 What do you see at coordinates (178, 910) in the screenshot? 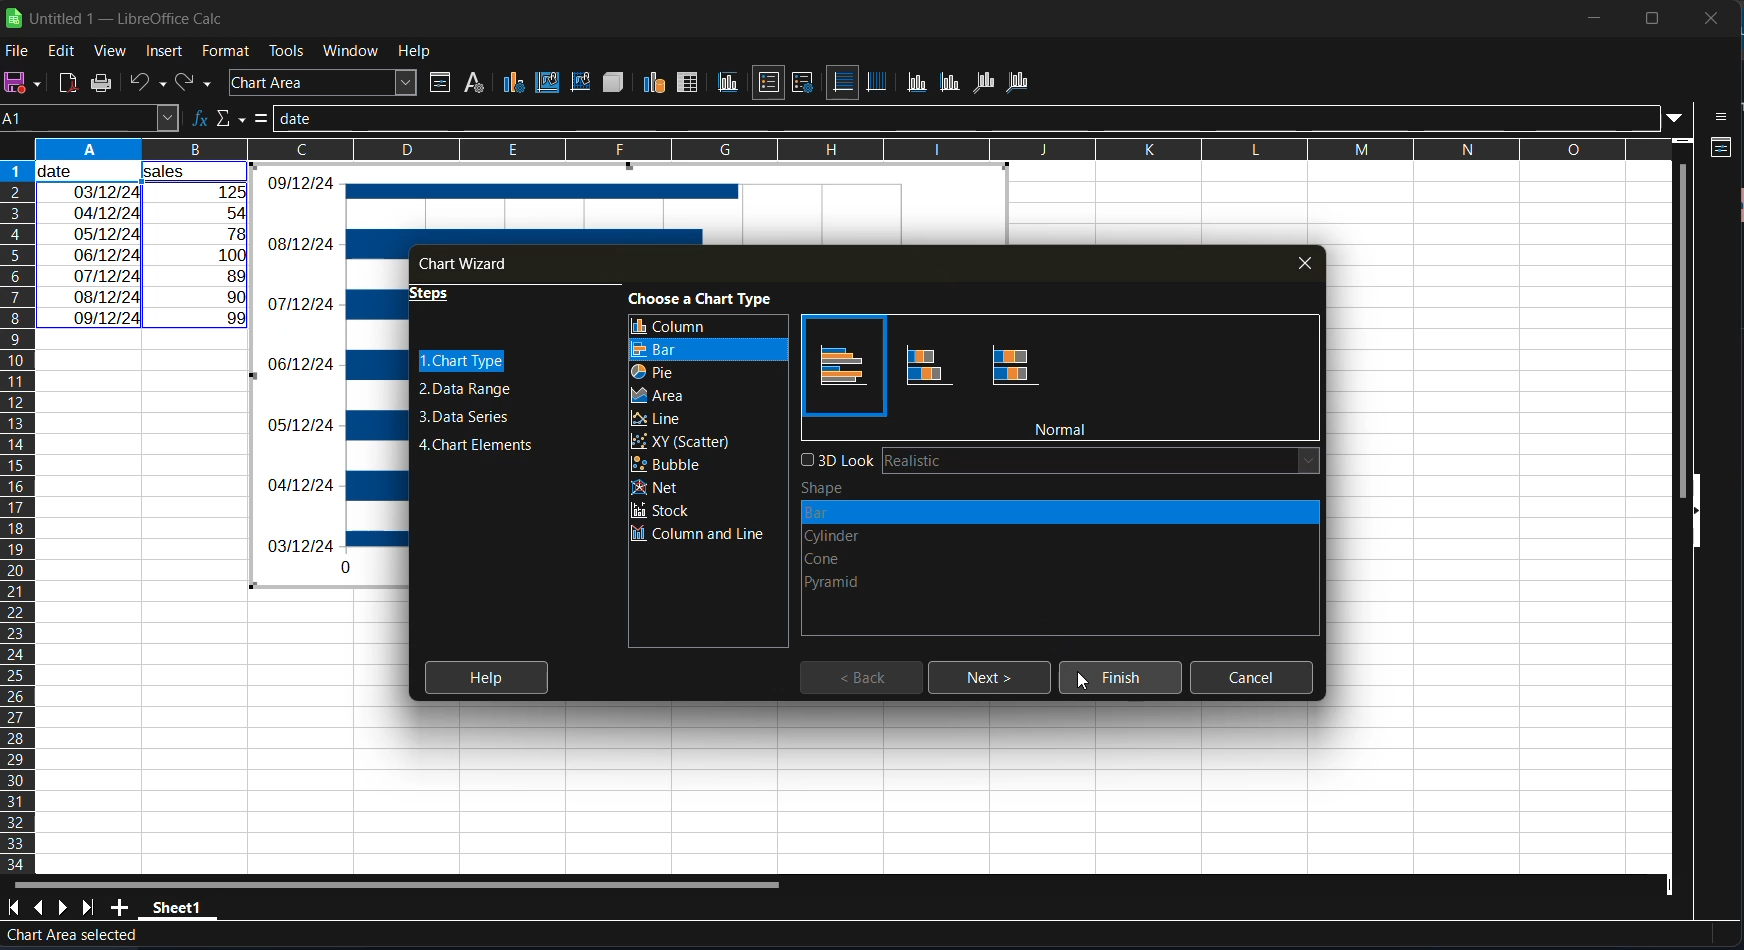
I see `sheet name` at bounding box center [178, 910].